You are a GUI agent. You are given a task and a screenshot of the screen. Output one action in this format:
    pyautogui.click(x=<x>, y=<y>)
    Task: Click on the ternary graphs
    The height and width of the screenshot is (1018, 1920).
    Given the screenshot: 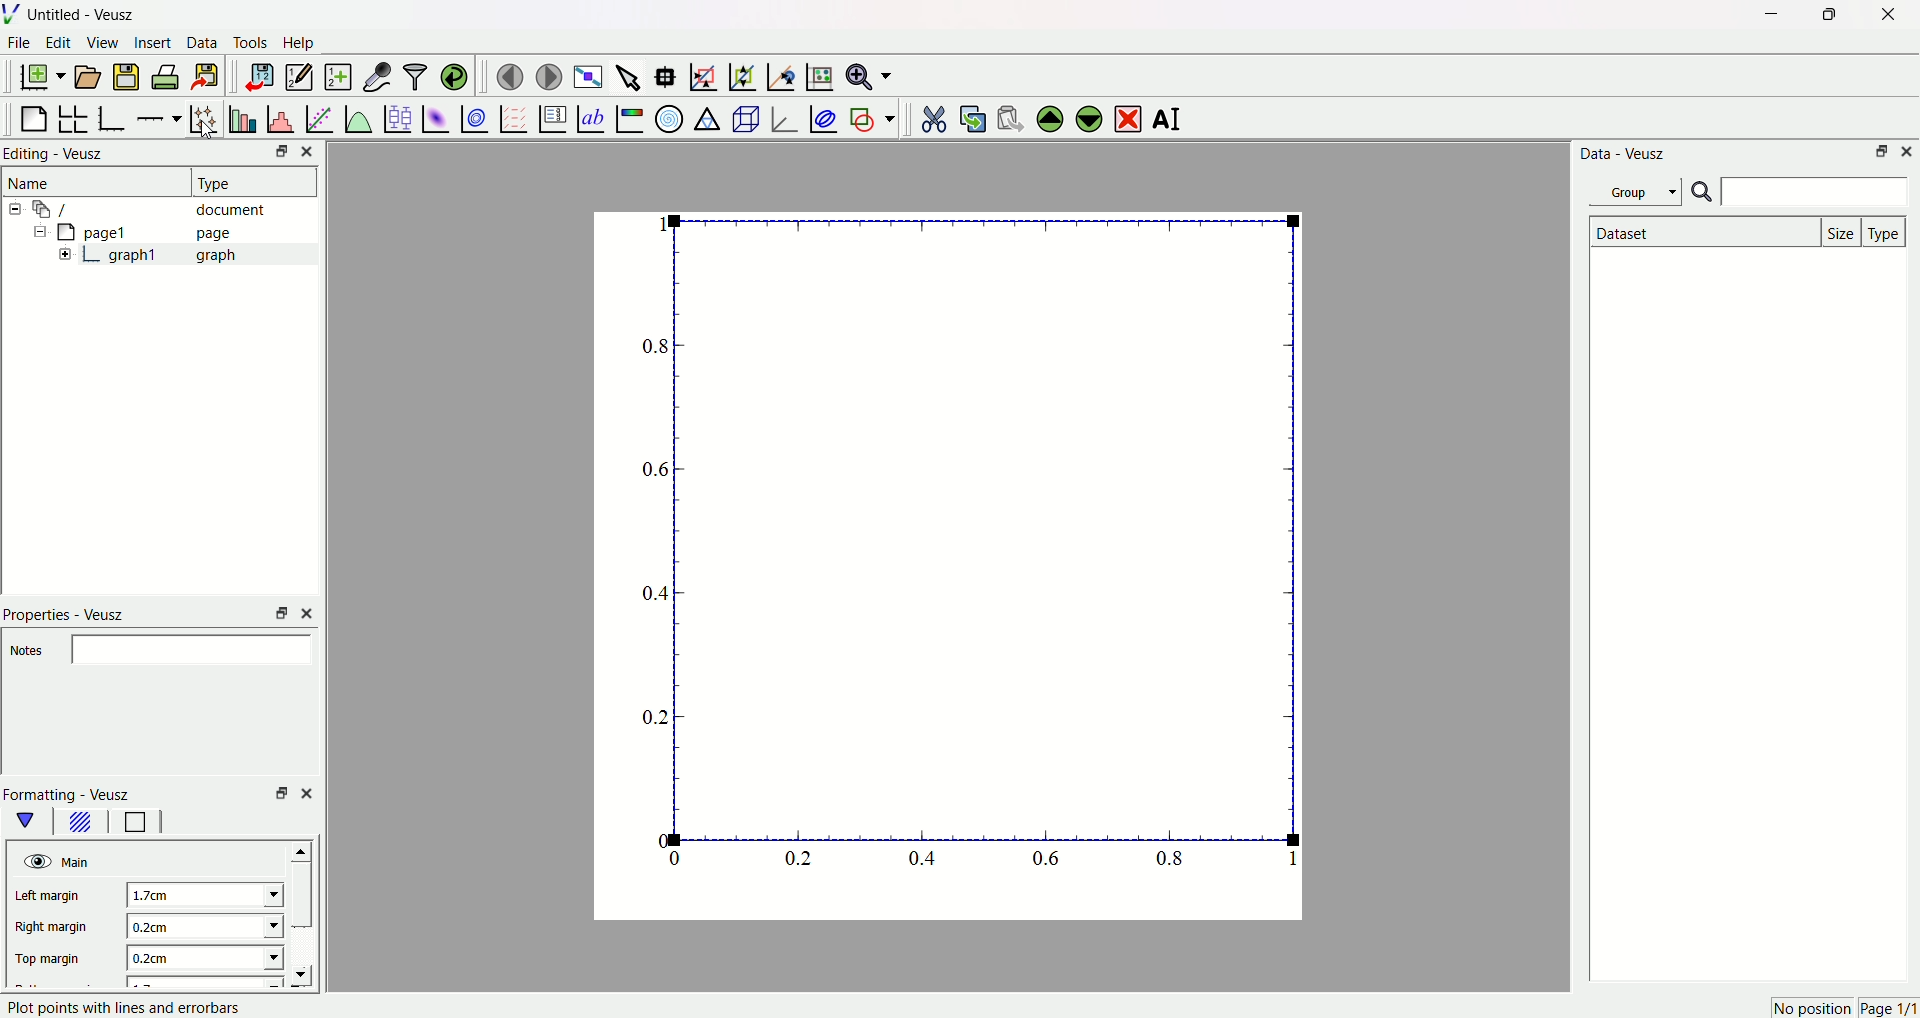 What is the action you would take?
    pyautogui.click(x=706, y=116)
    